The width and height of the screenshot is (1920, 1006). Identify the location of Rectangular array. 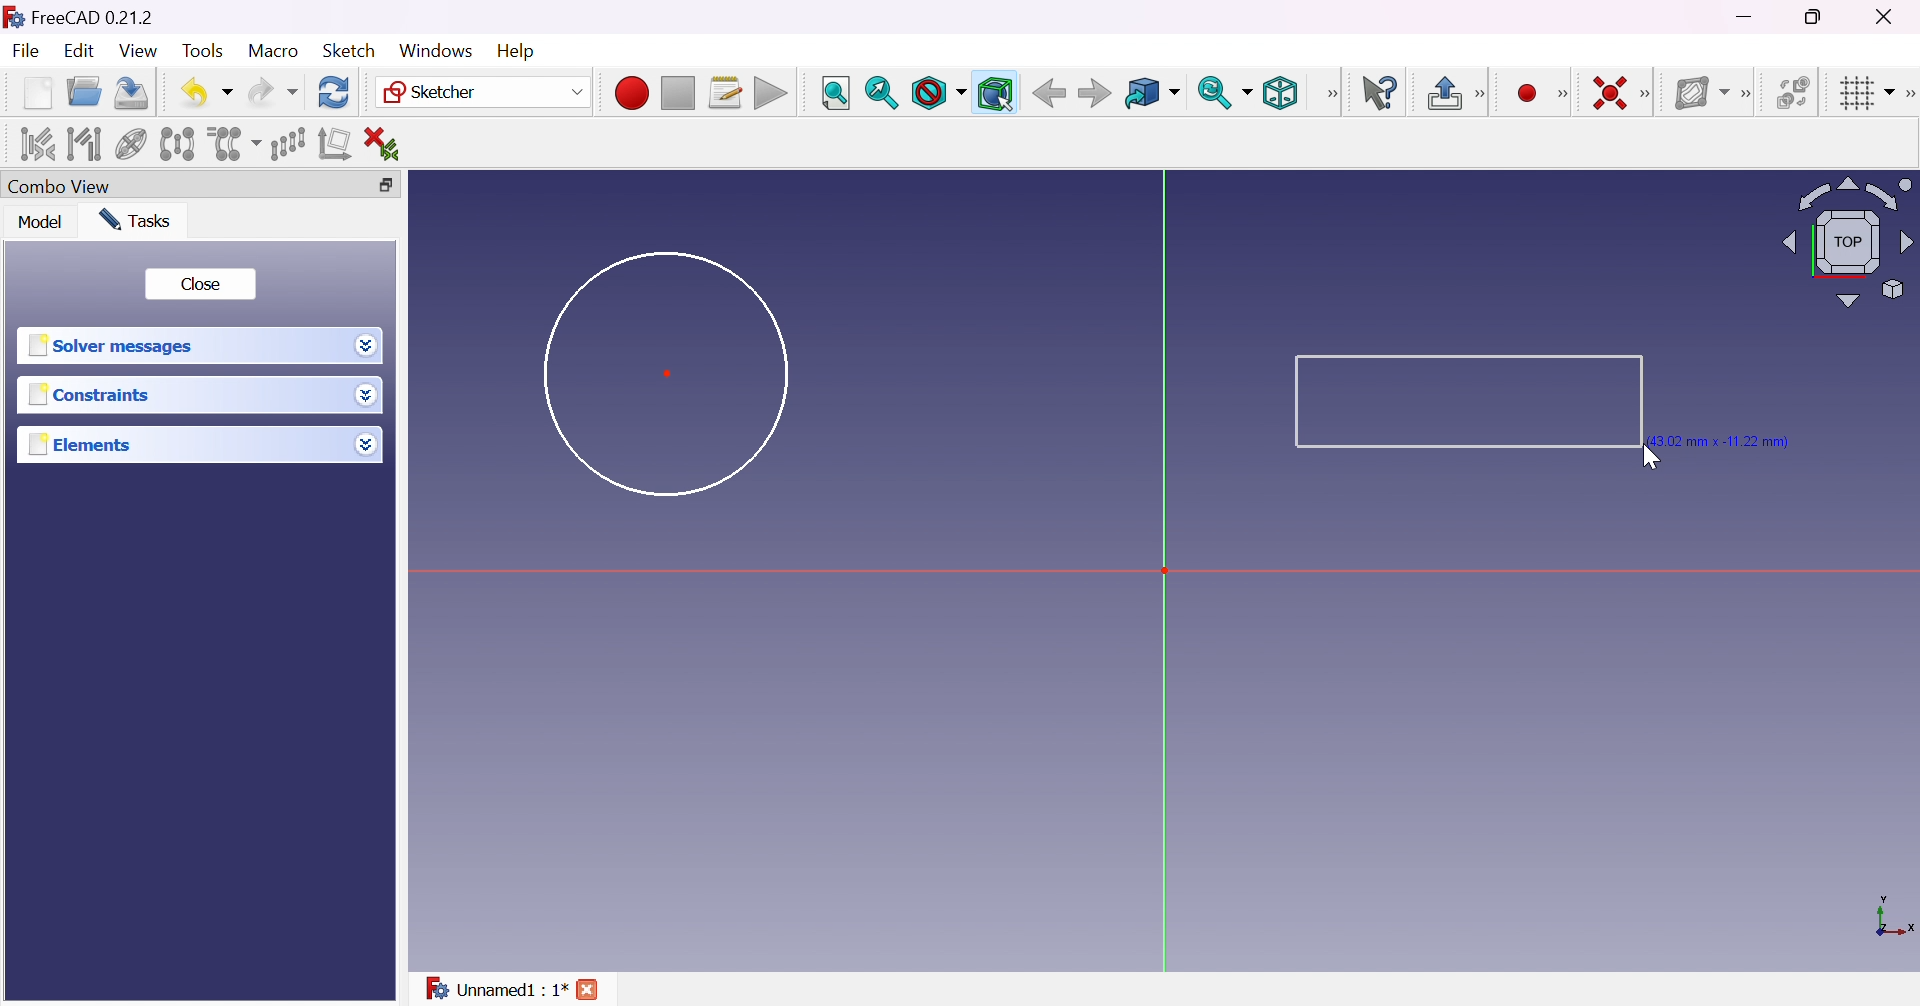
(287, 142).